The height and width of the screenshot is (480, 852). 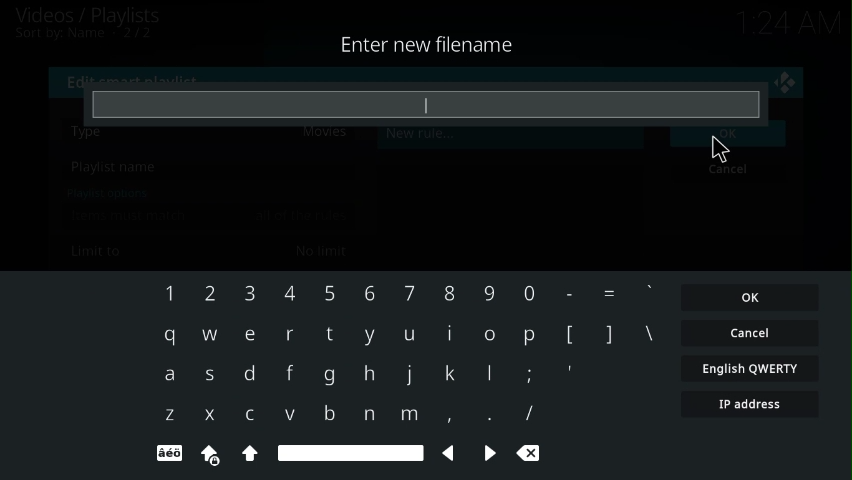 What do you see at coordinates (366, 414) in the screenshot?
I see `n` at bounding box center [366, 414].